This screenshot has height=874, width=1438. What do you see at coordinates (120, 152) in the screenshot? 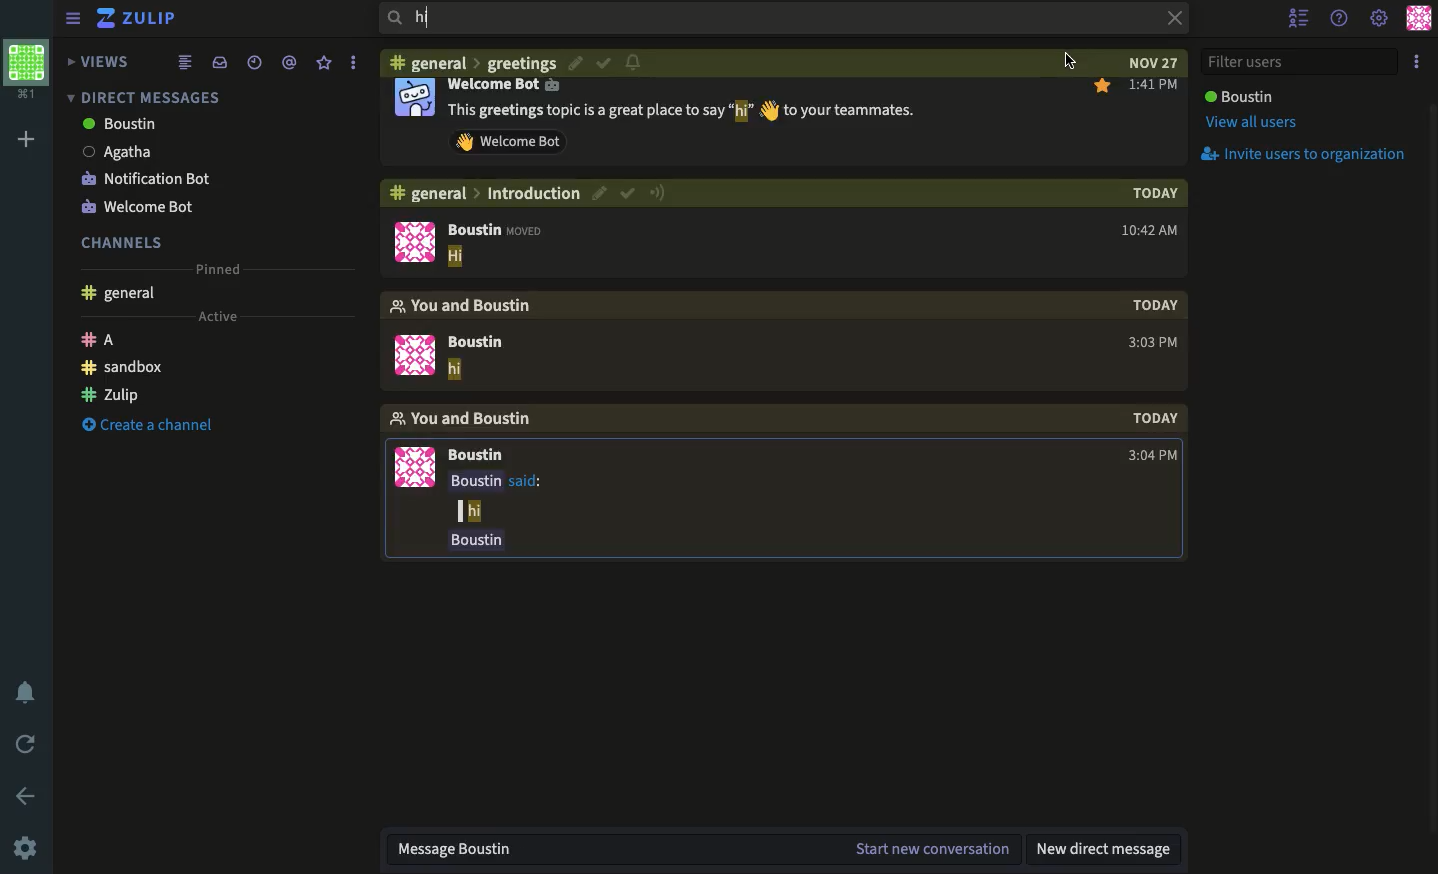
I see `Agatha` at bounding box center [120, 152].